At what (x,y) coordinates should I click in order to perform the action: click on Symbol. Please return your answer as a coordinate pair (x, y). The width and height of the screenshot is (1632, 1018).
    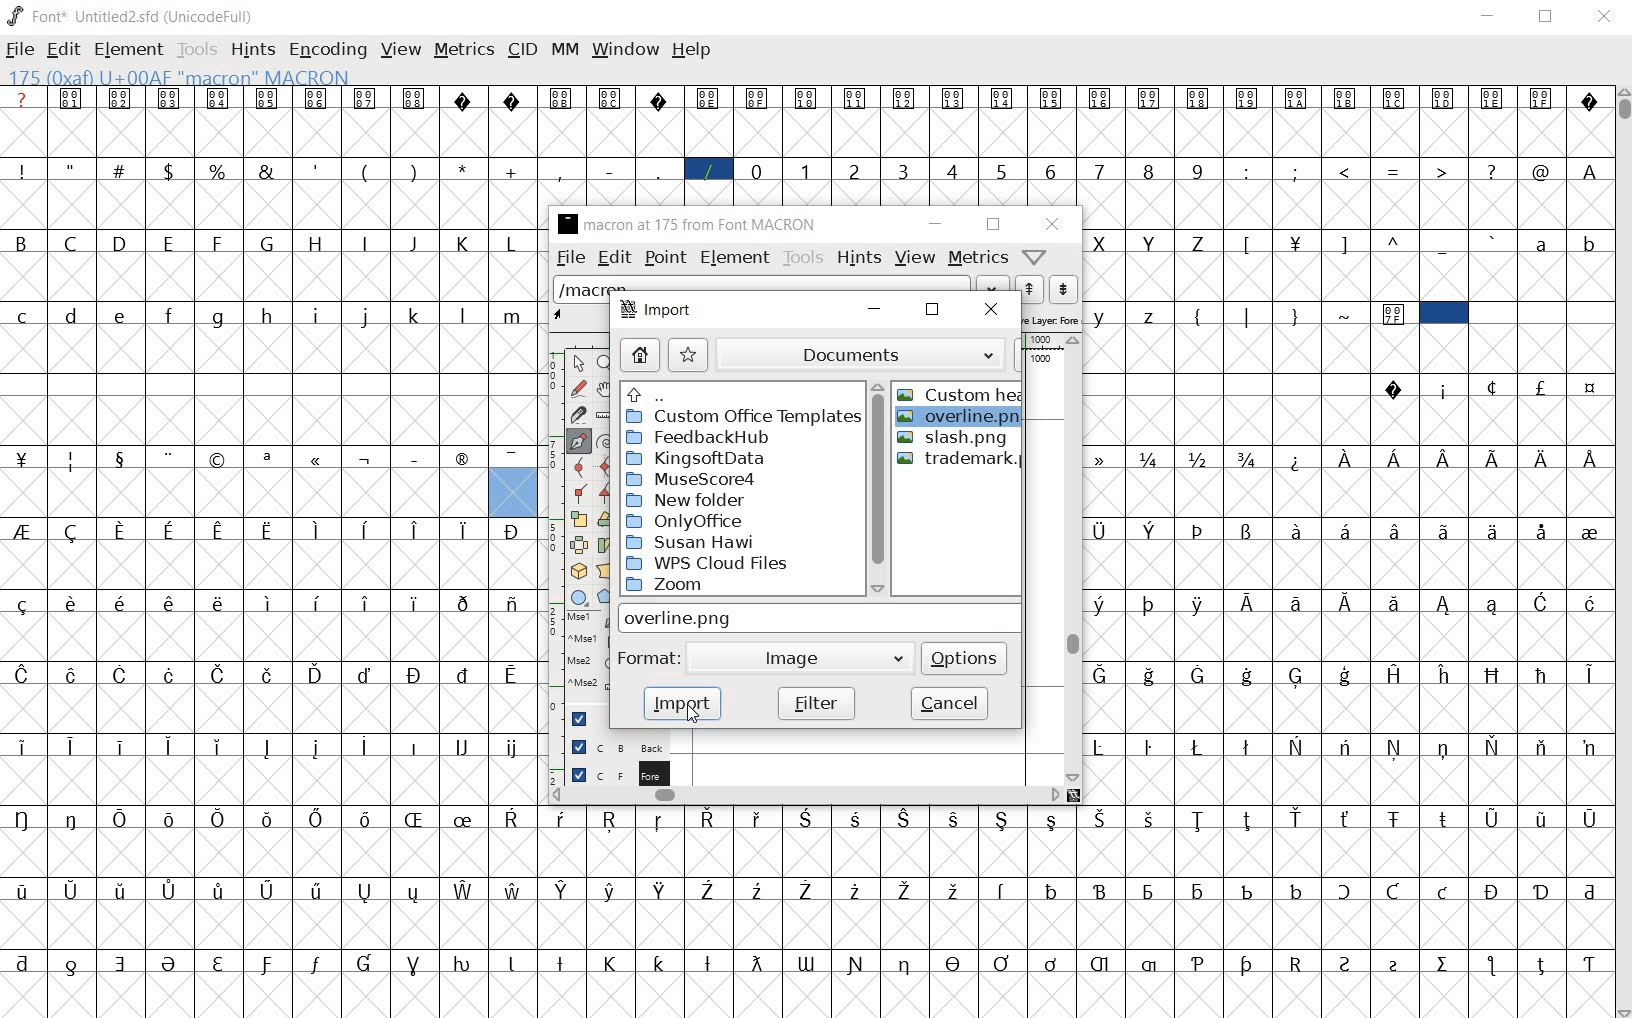
    Looking at the image, I should click on (1248, 601).